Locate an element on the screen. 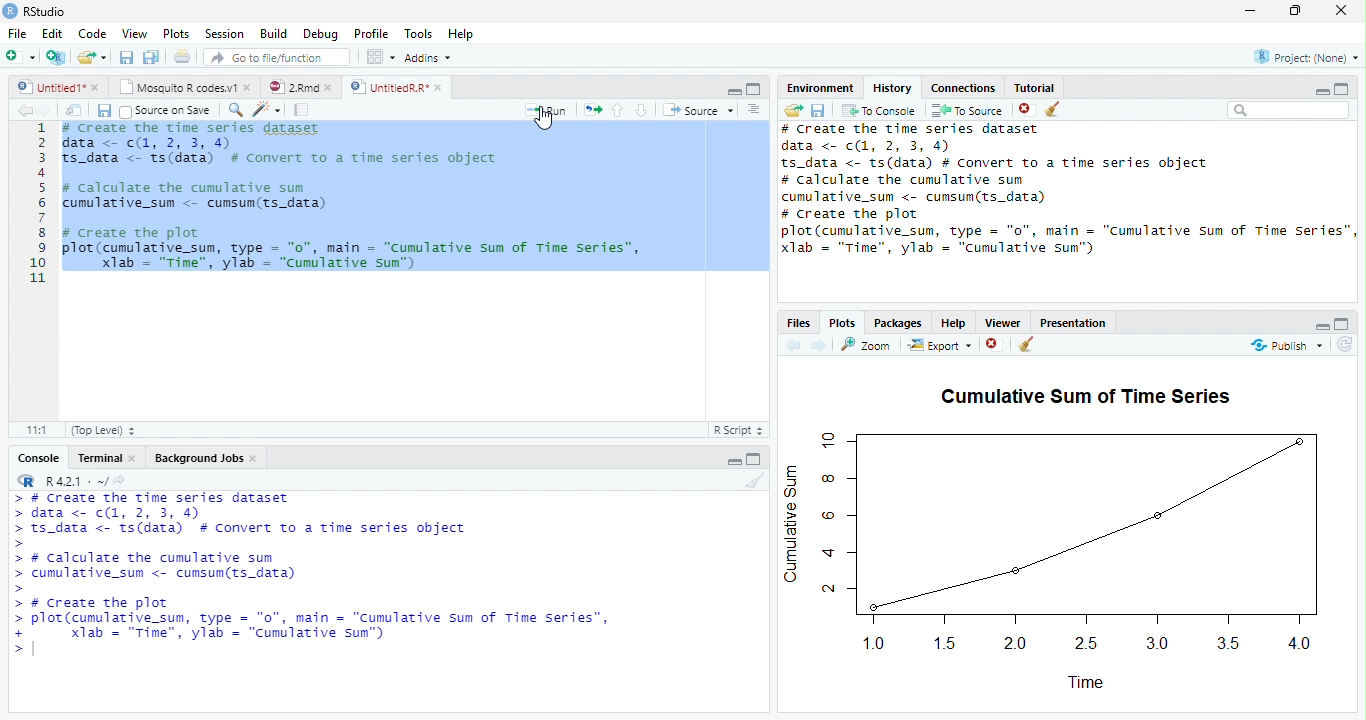  2.Rmd is located at coordinates (303, 88).